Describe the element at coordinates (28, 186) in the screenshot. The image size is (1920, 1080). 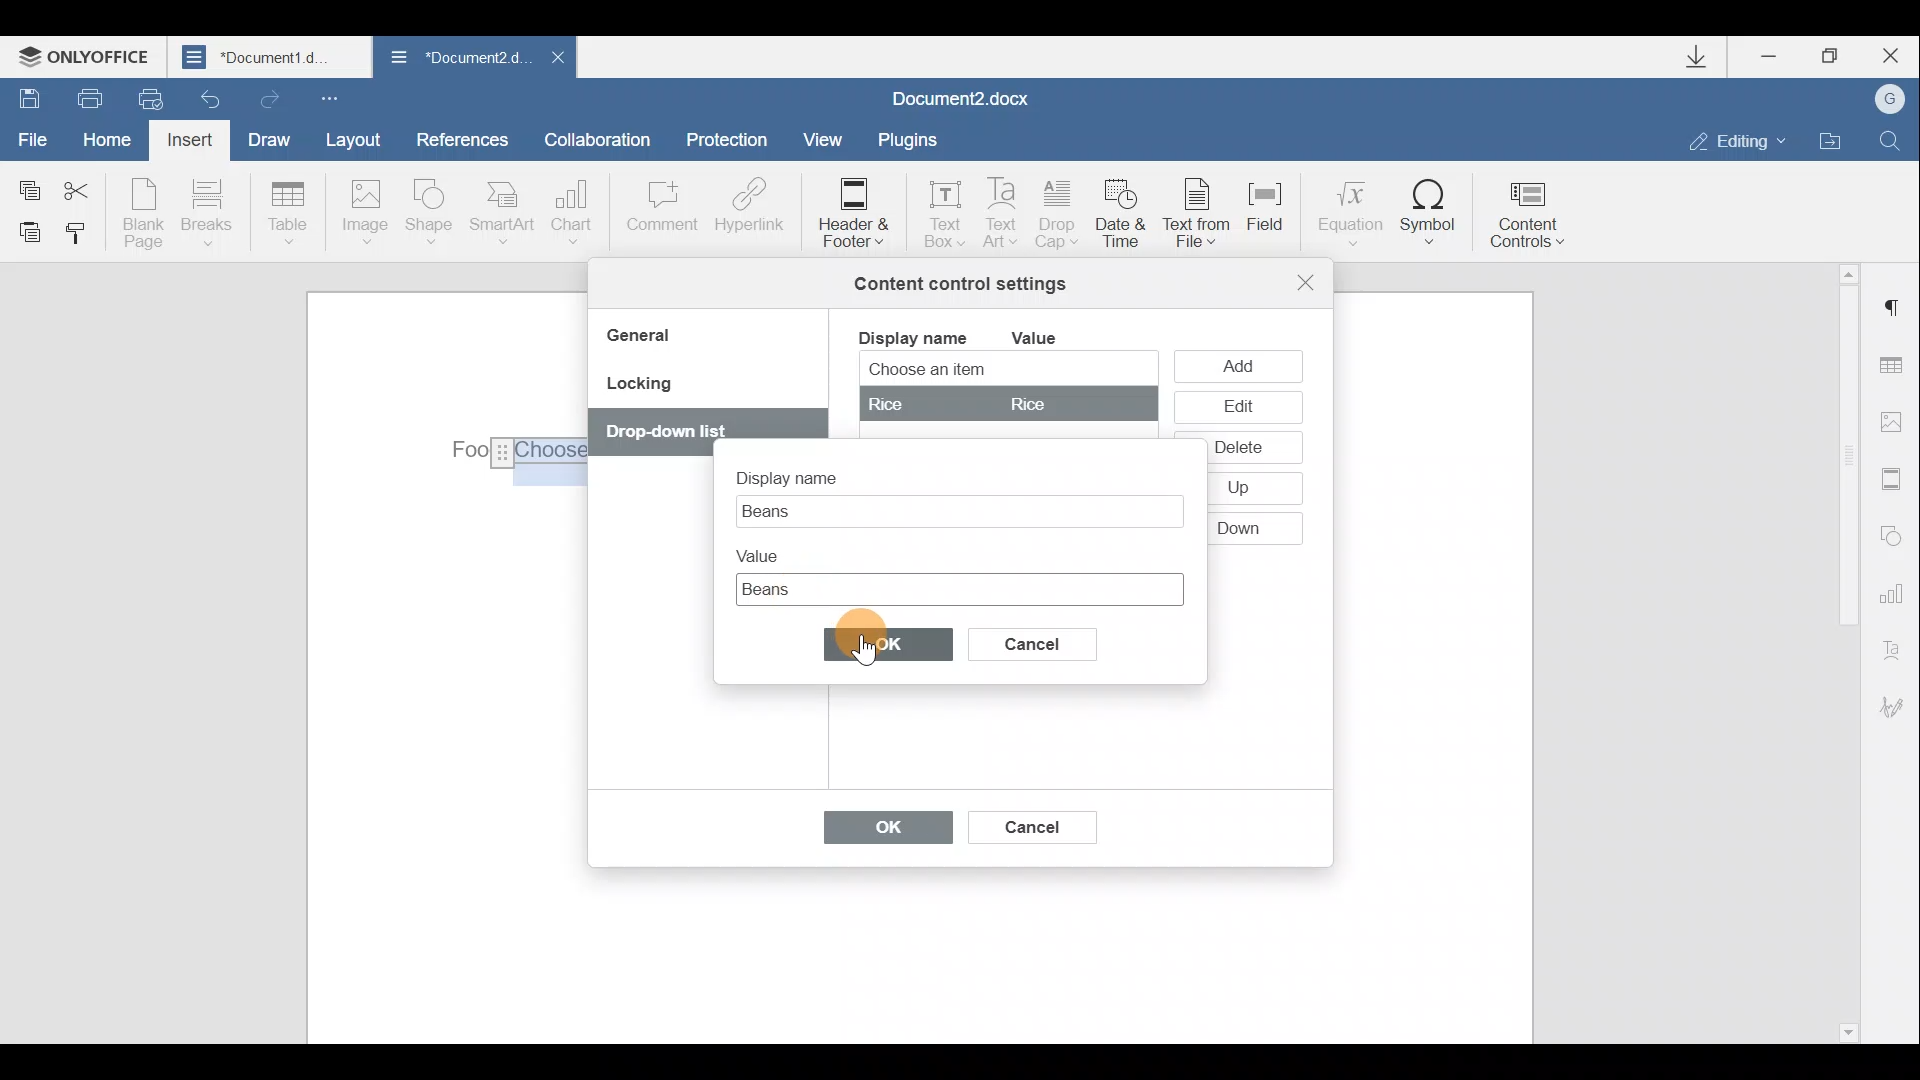
I see `Copy` at that location.